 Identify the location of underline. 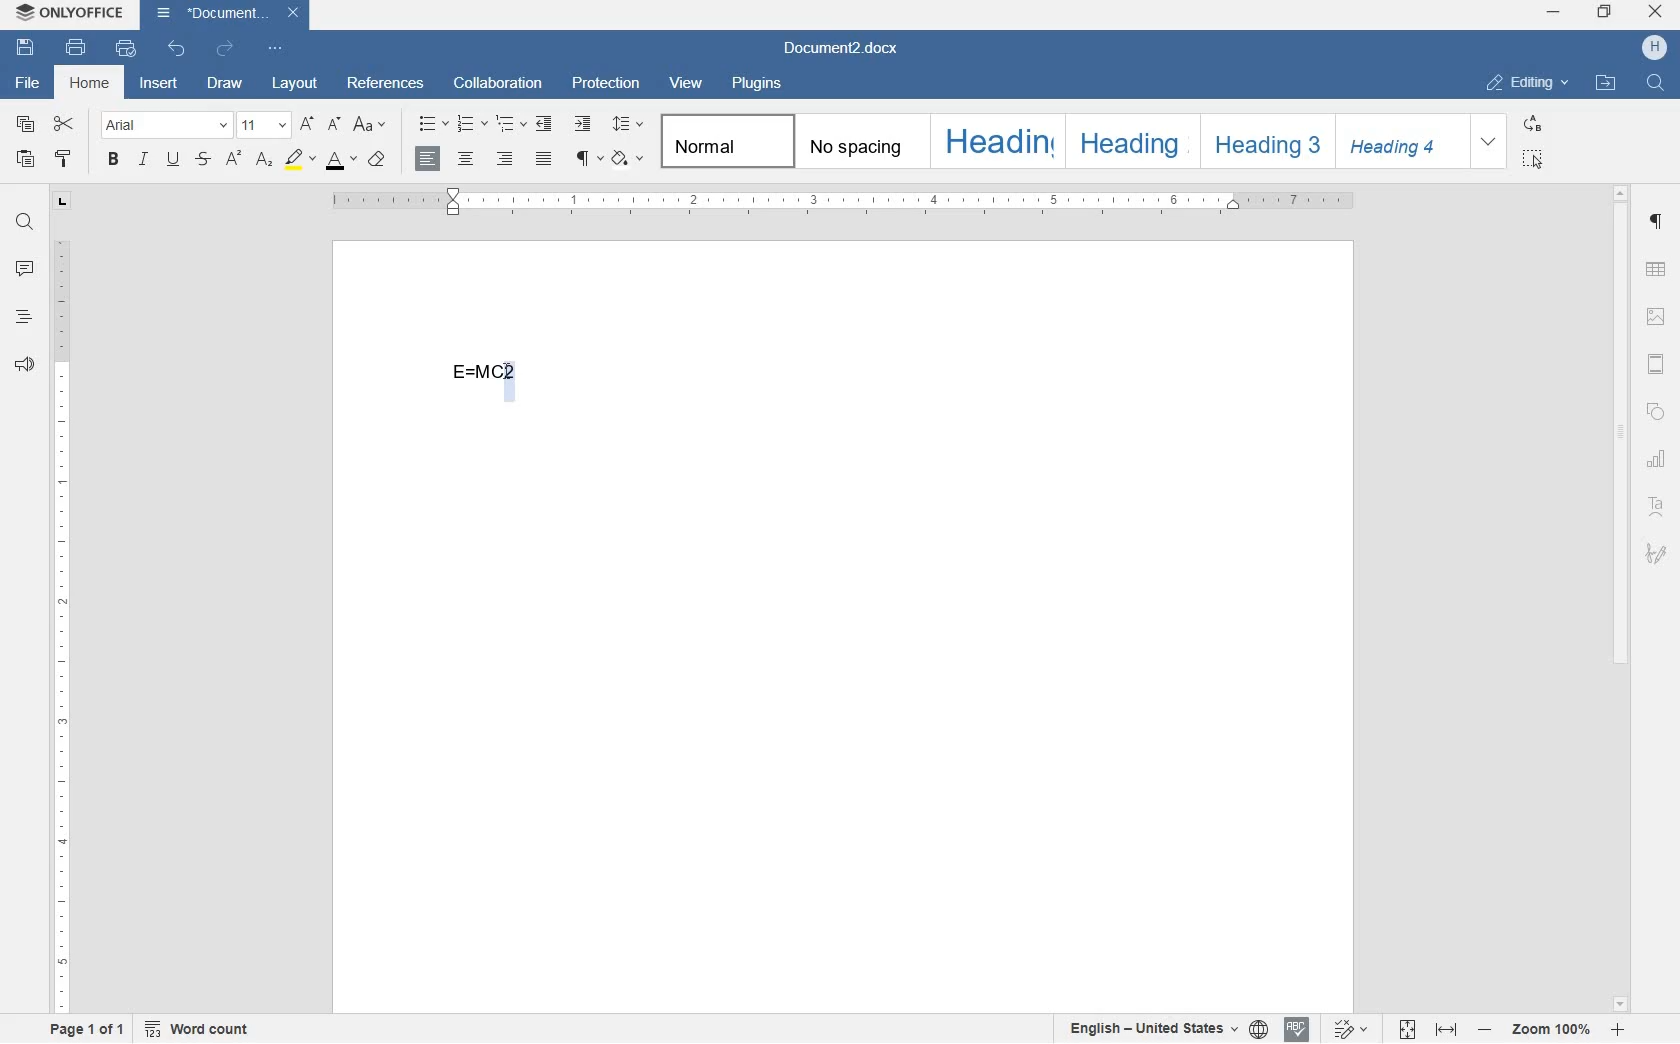
(175, 158).